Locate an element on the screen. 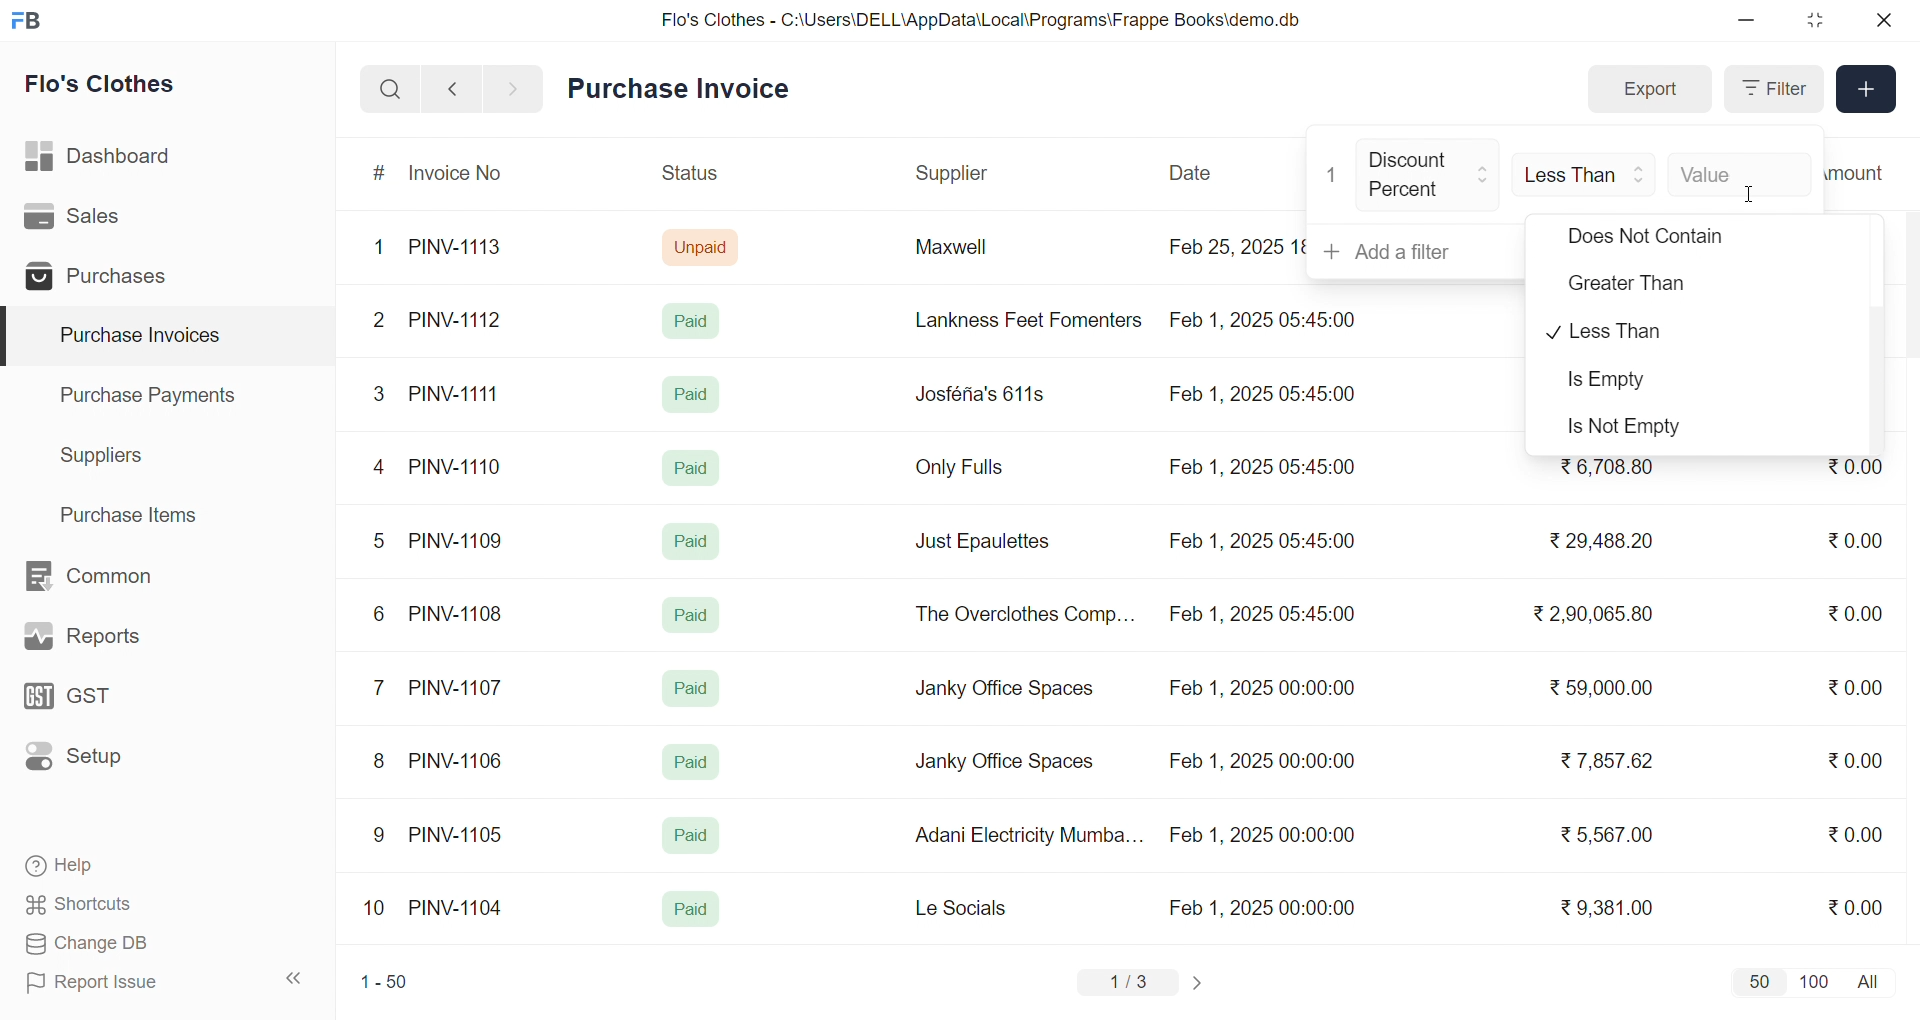  Paid is located at coordinates (692, 394).